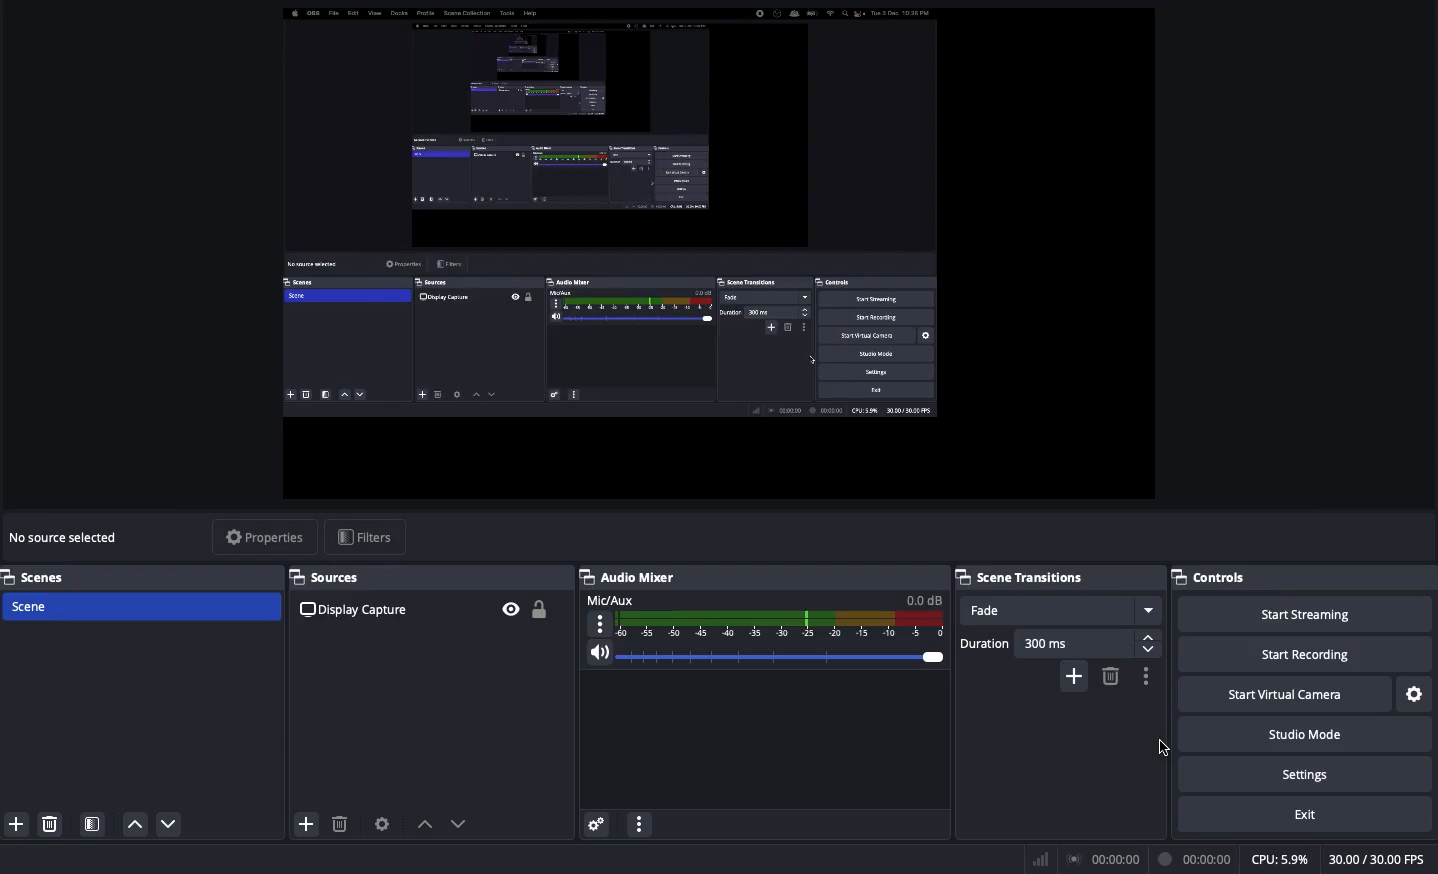 Image resolution: width=1438 pixels, height=874 pixels. I want to click on Start recording, so click(1318, 656).